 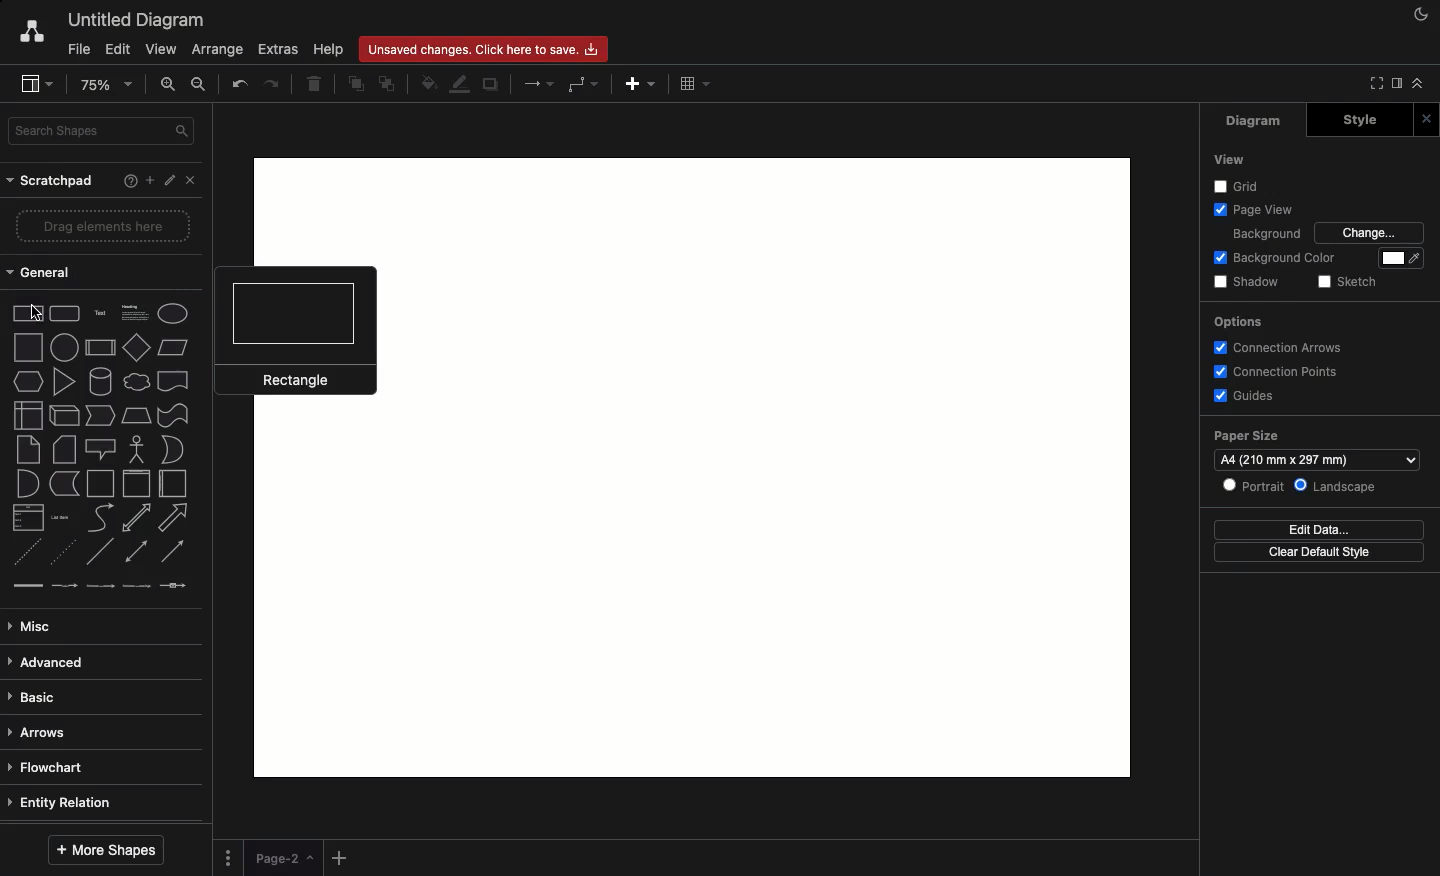 I want to click on Rounded rectangle, so click(x=67, y=315).